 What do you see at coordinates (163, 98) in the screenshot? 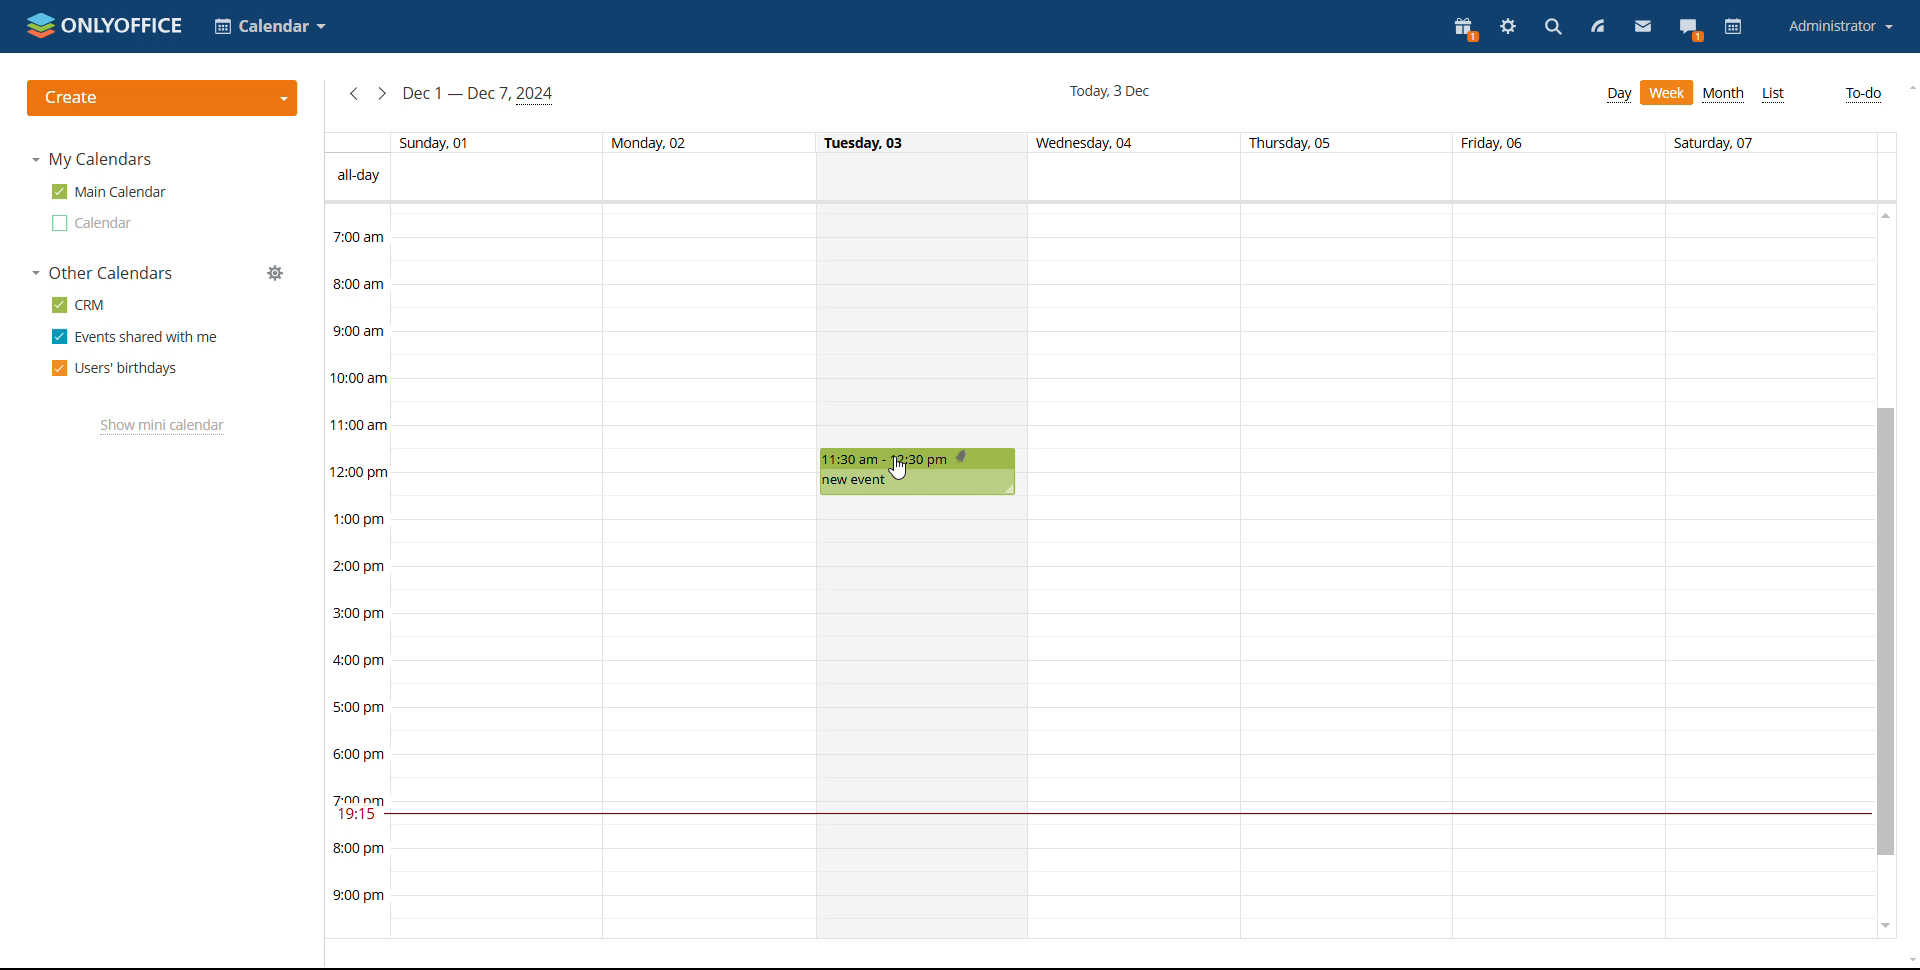
I see `create` at bounding box center [163, 98].